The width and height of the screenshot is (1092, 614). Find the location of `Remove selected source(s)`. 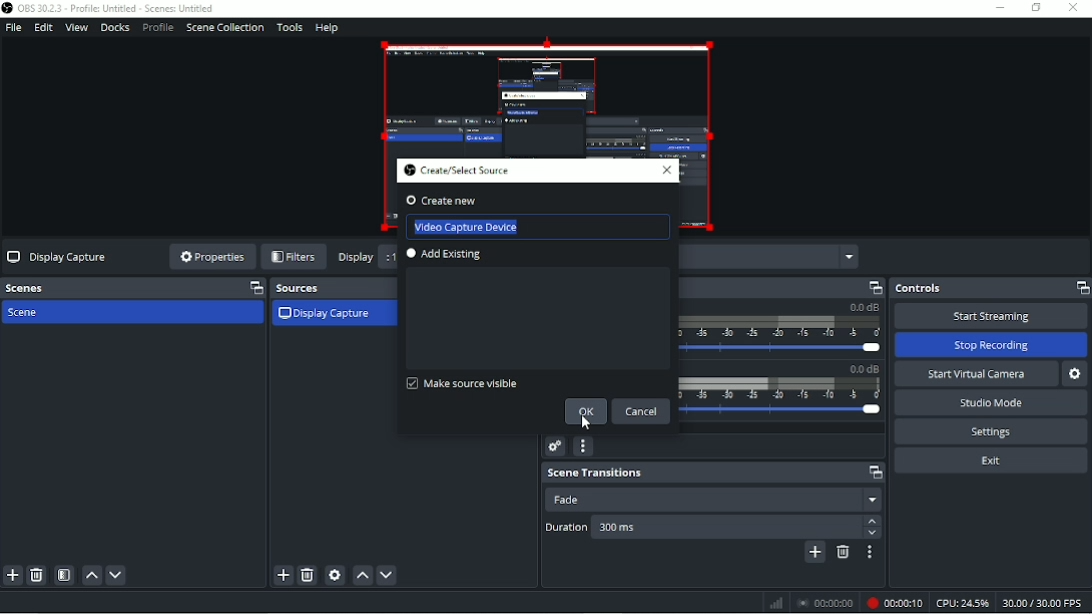

Remove selected source(s) is located at coordinates (308, 576).